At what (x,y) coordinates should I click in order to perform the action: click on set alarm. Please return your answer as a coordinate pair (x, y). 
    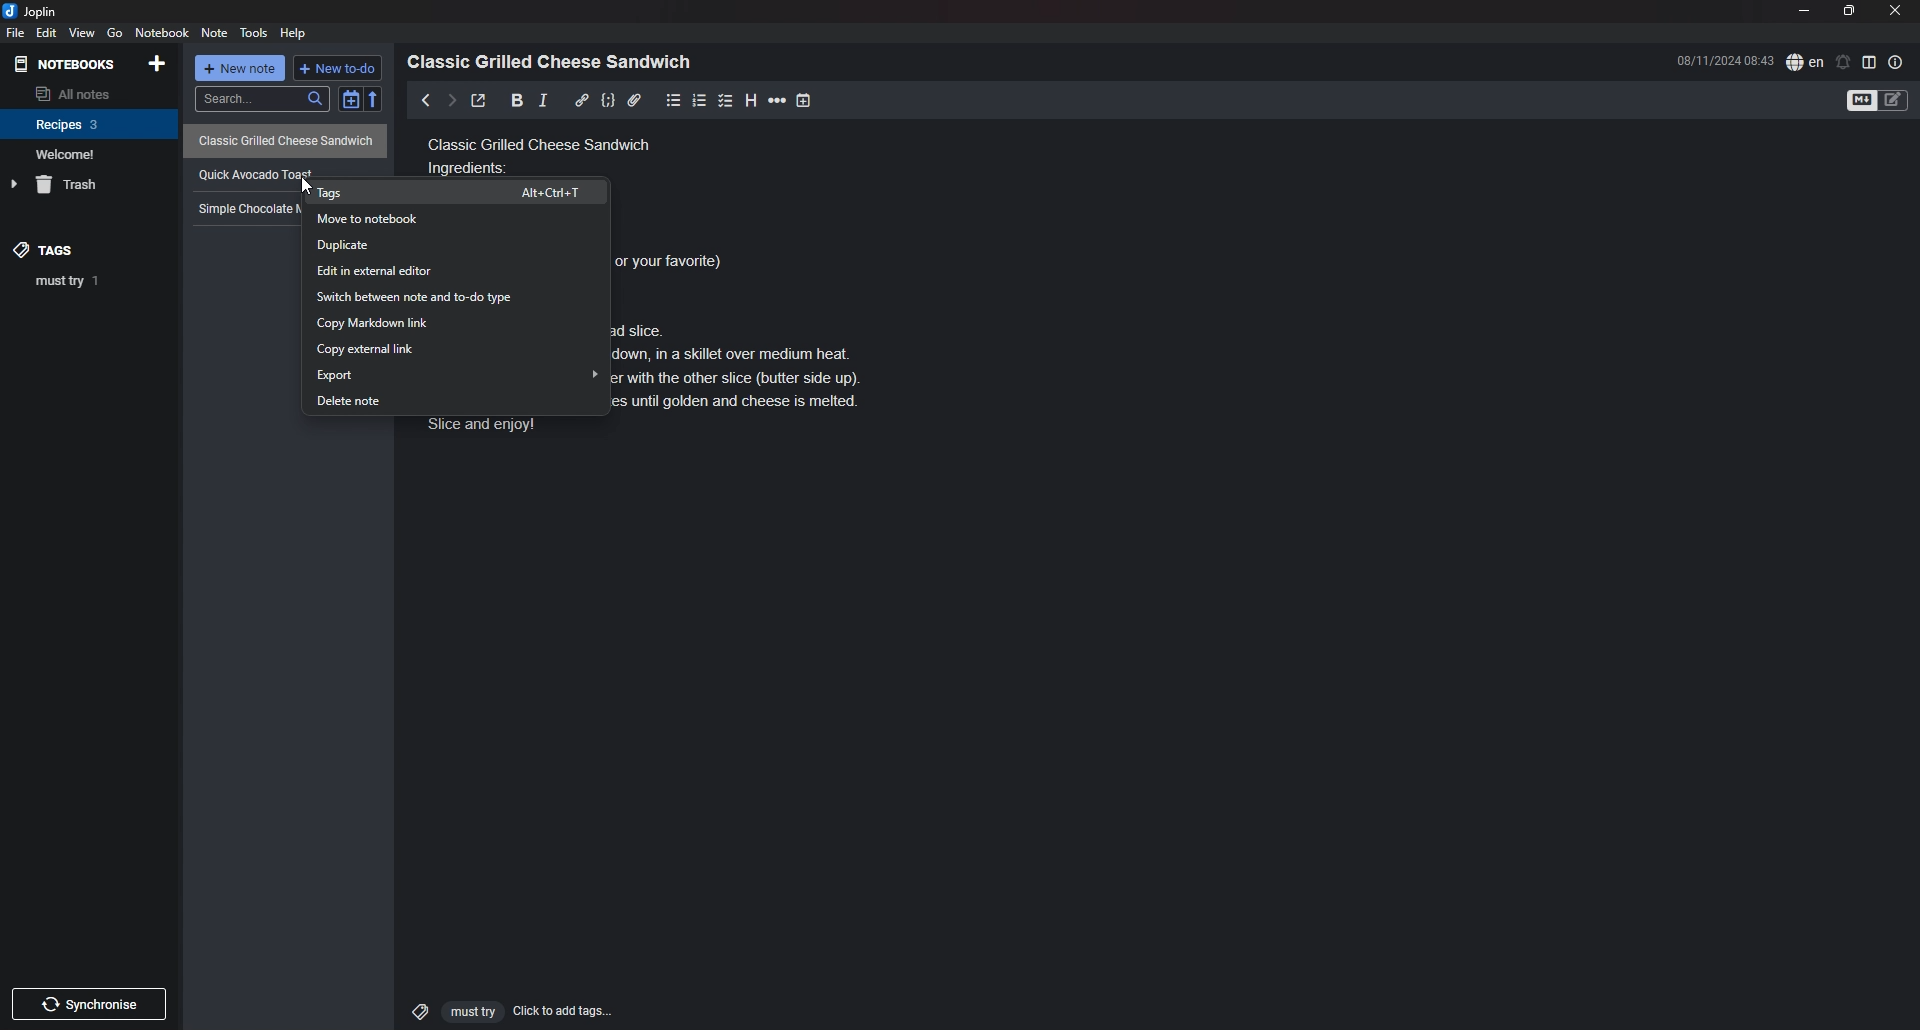
    Looking at the image, I should click on (1844, 61).